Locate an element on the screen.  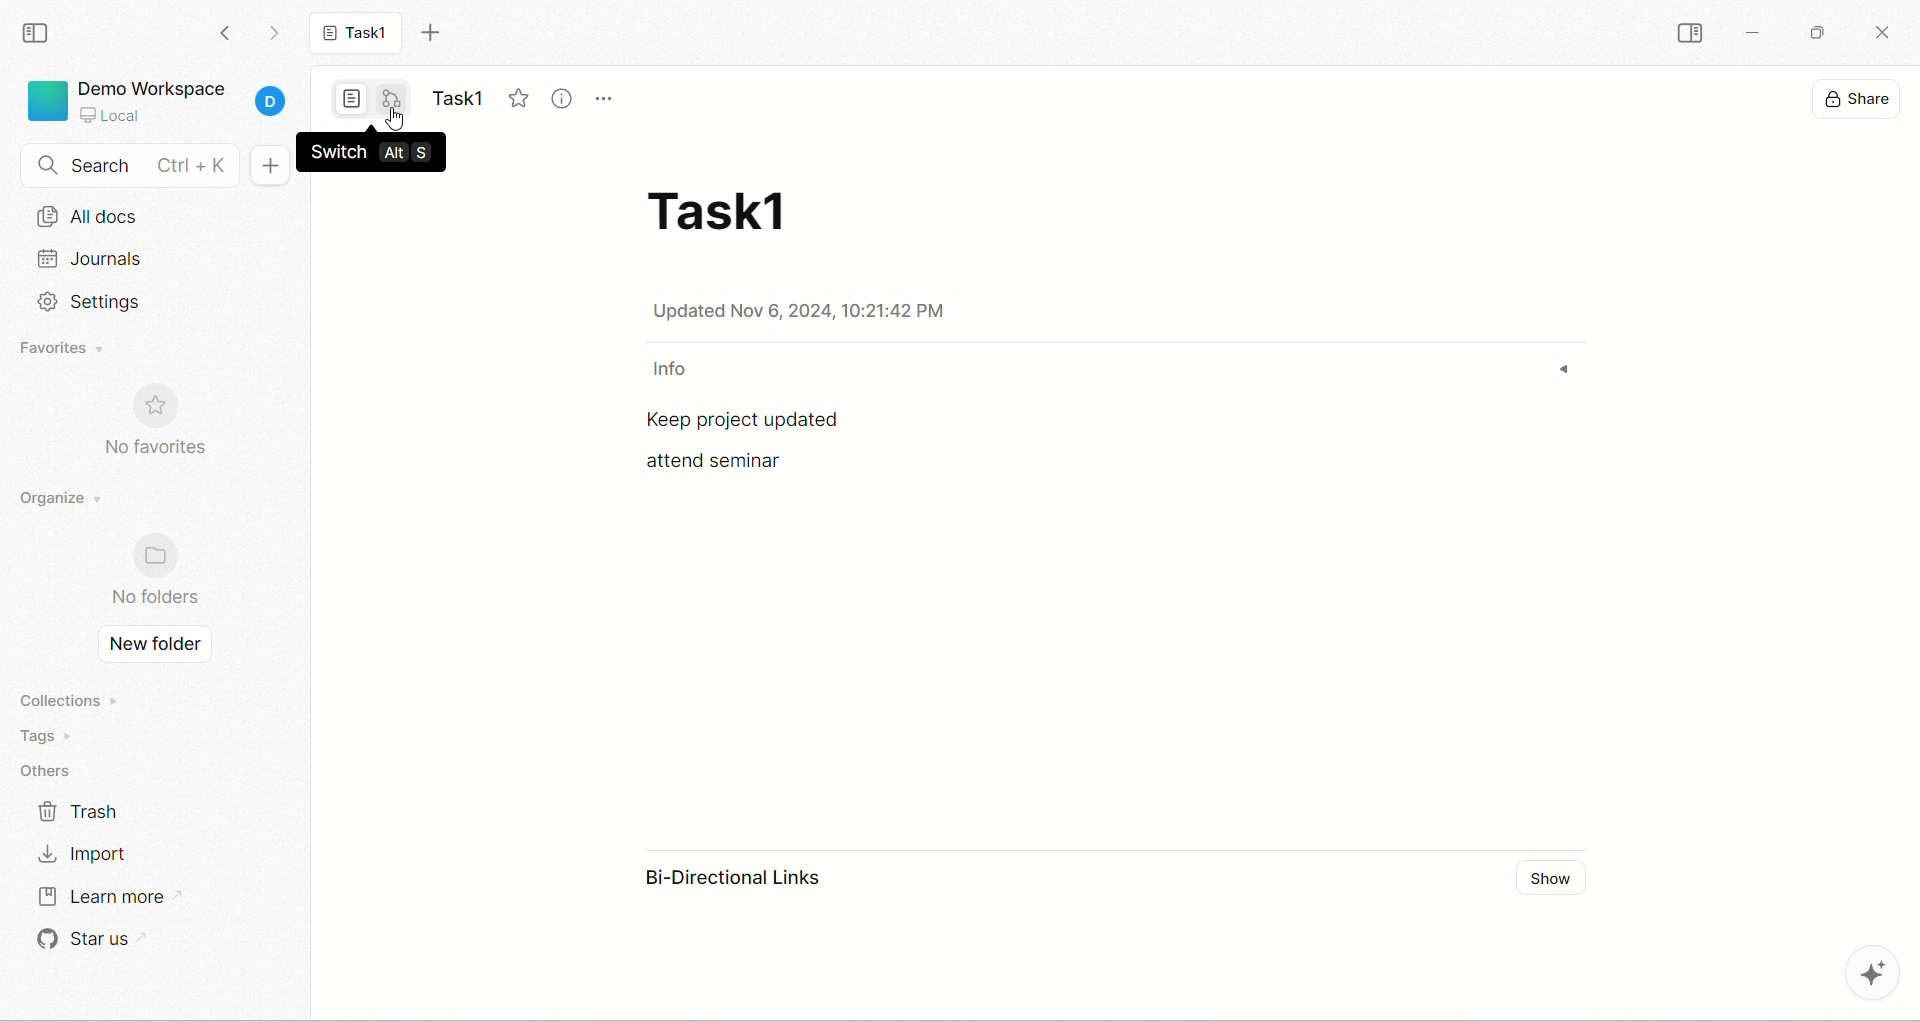
import is located at coordinates (82, 855).